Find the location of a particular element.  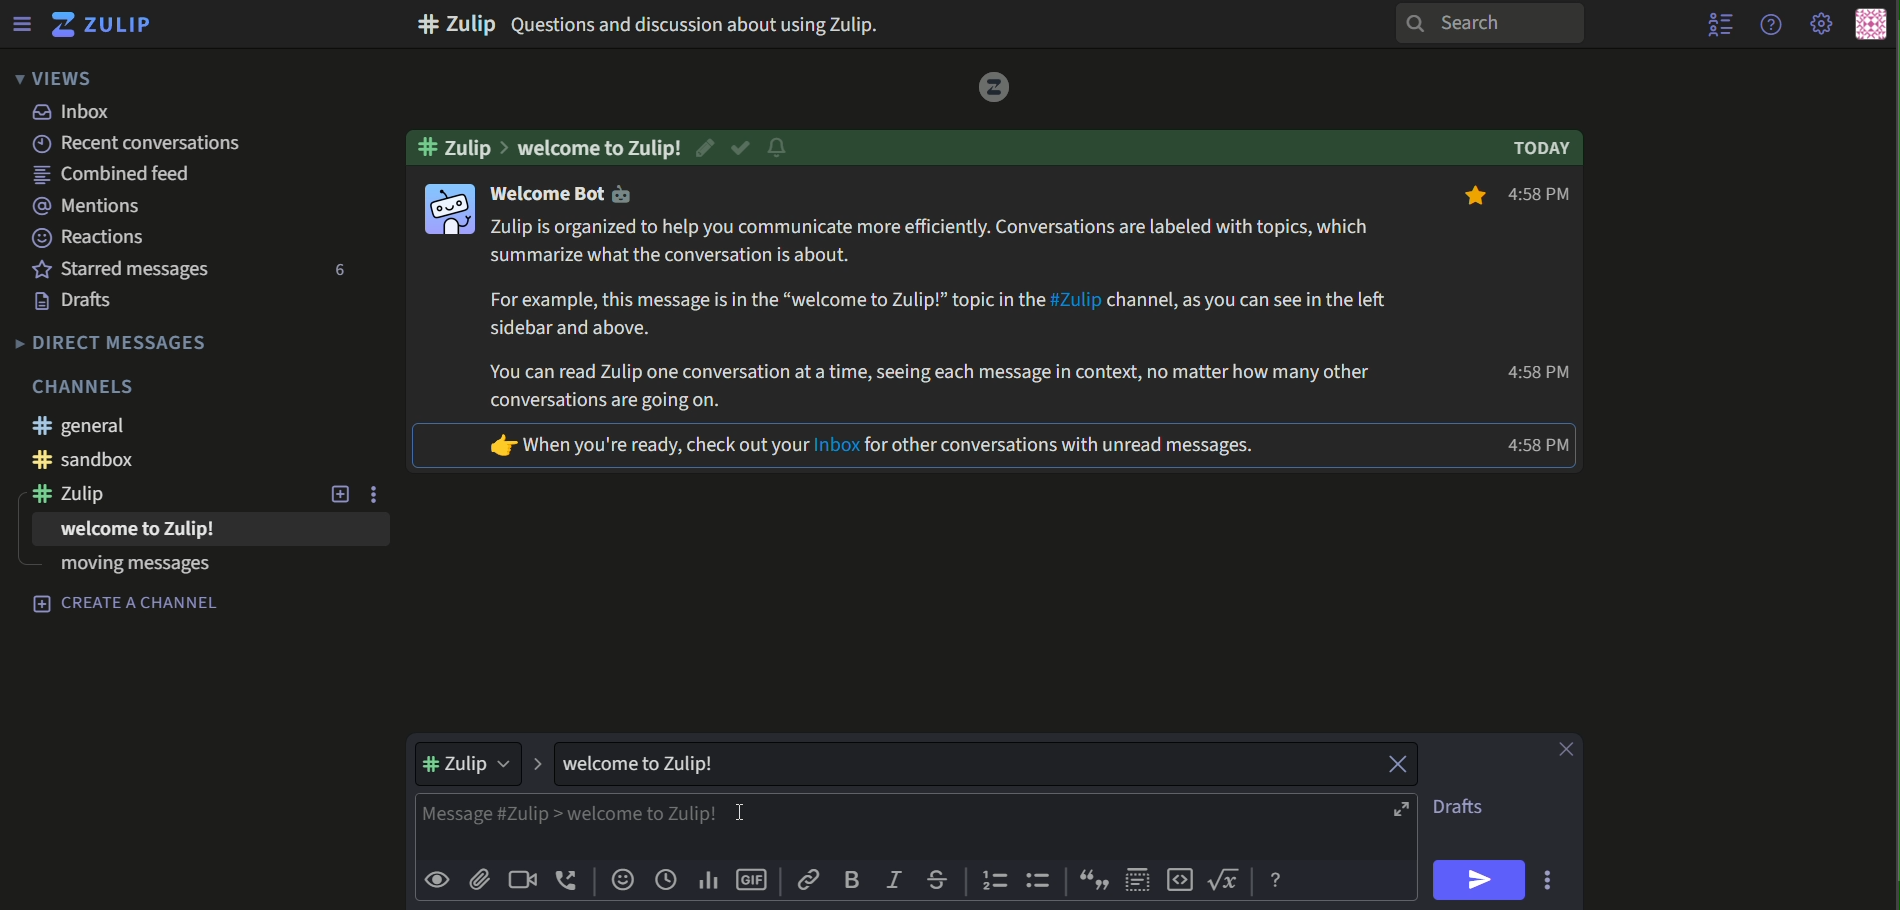

text is located at coordinates (1468, 808).